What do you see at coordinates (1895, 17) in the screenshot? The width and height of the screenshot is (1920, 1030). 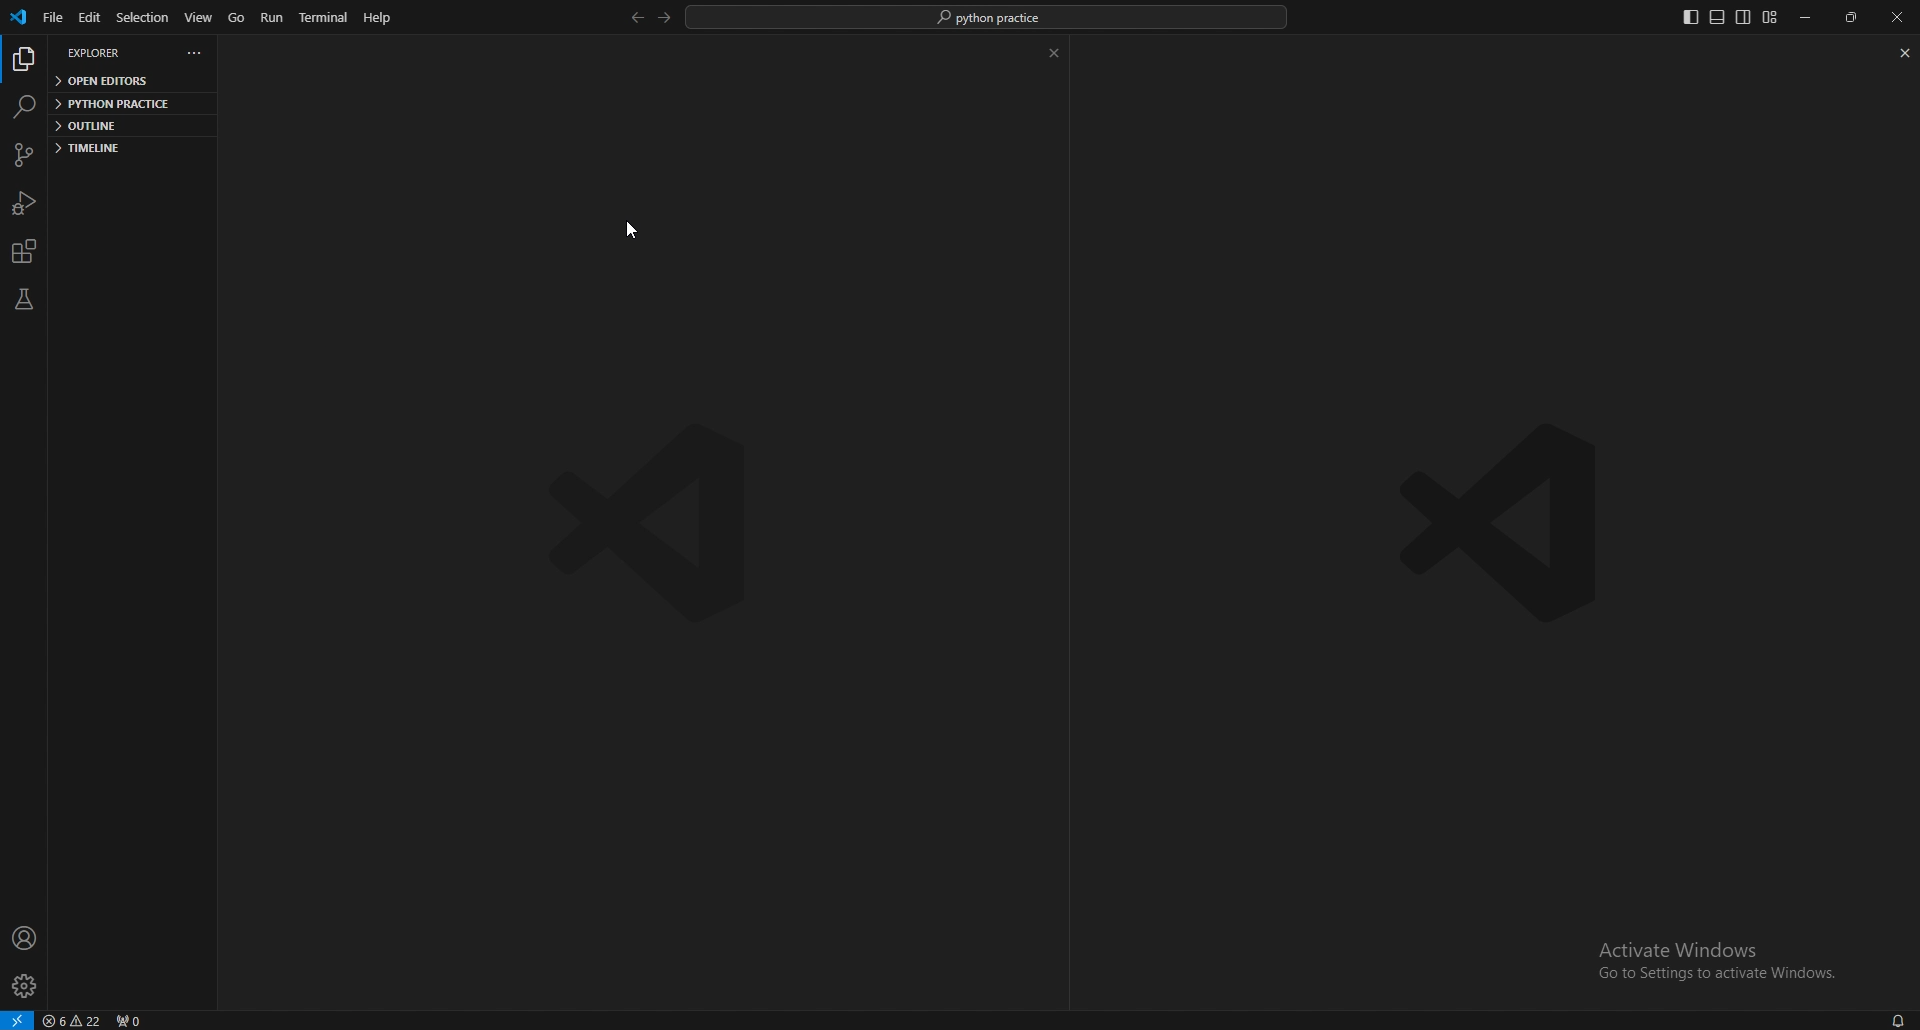 I see `close` at bounding box center [1895, 17].